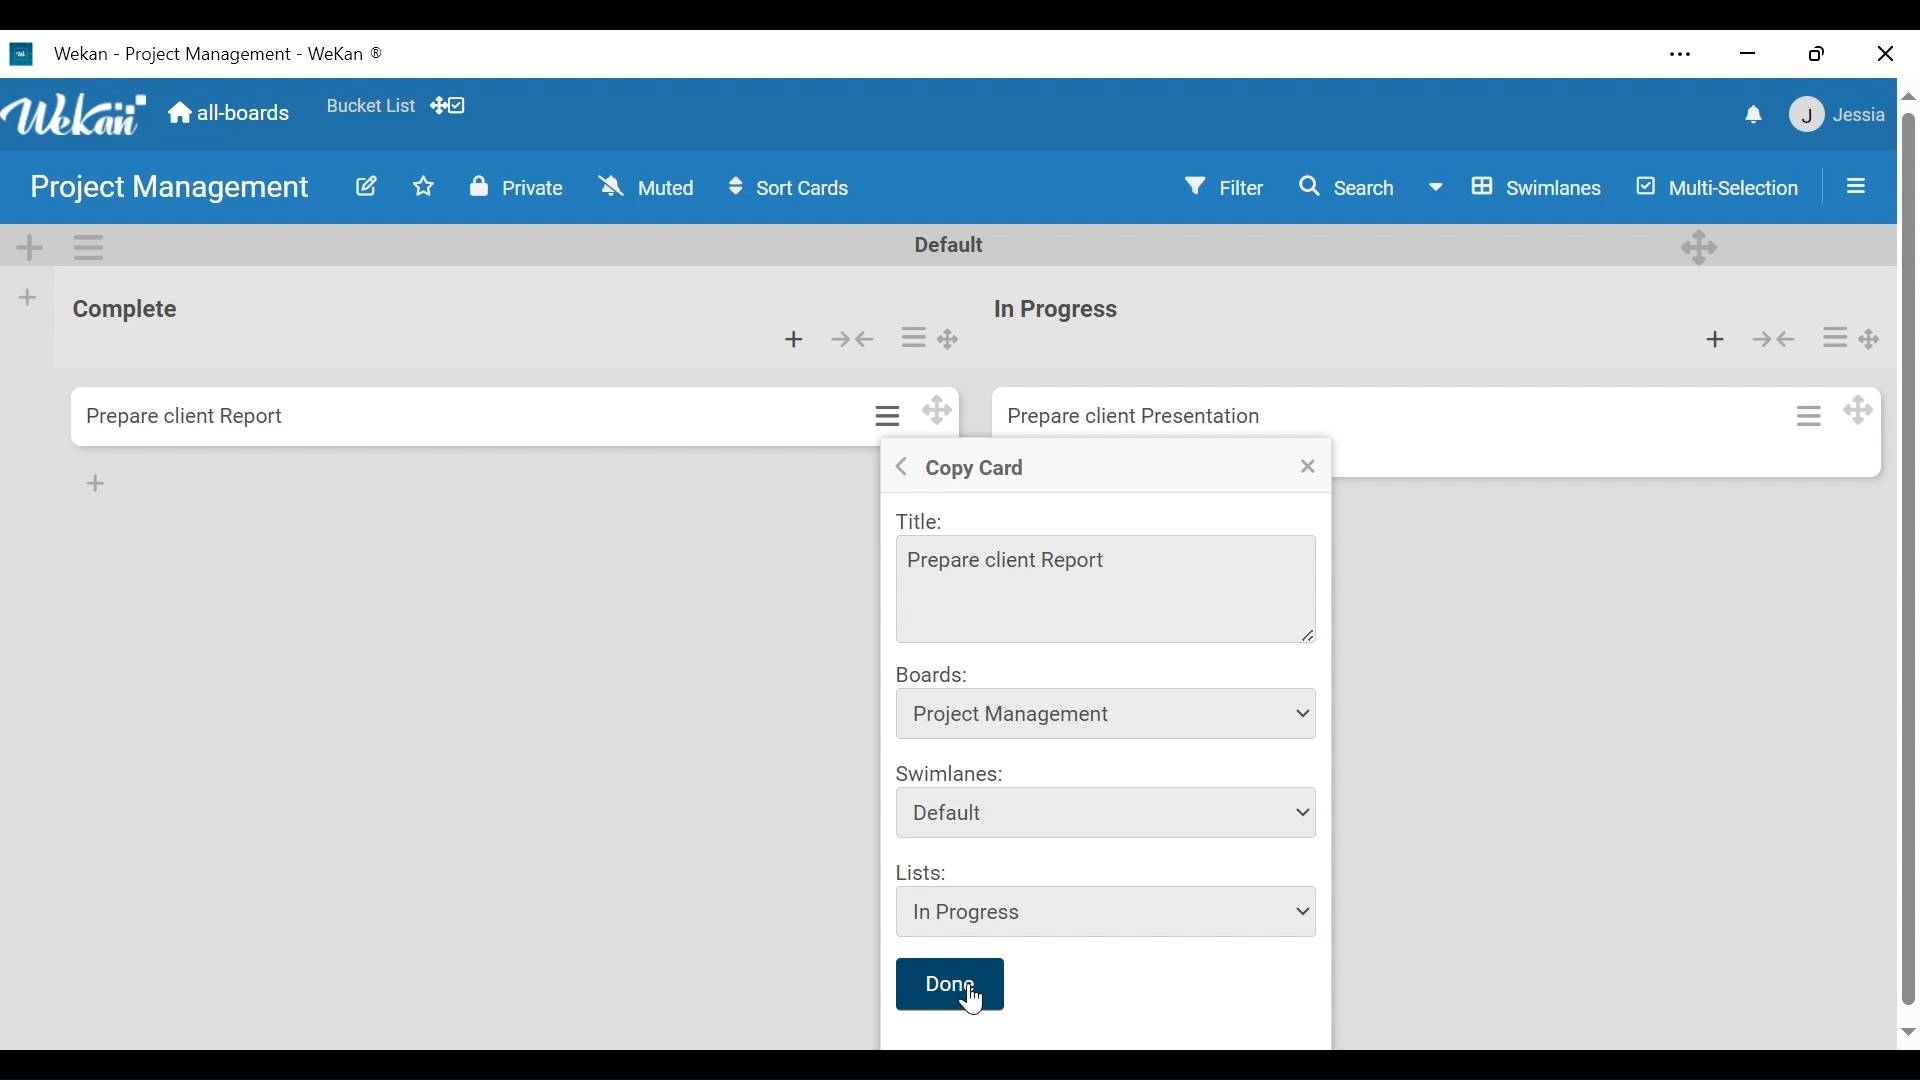  Describe the element at coordinates (1849, 113) in the screenshot. I see `Member` at that location.